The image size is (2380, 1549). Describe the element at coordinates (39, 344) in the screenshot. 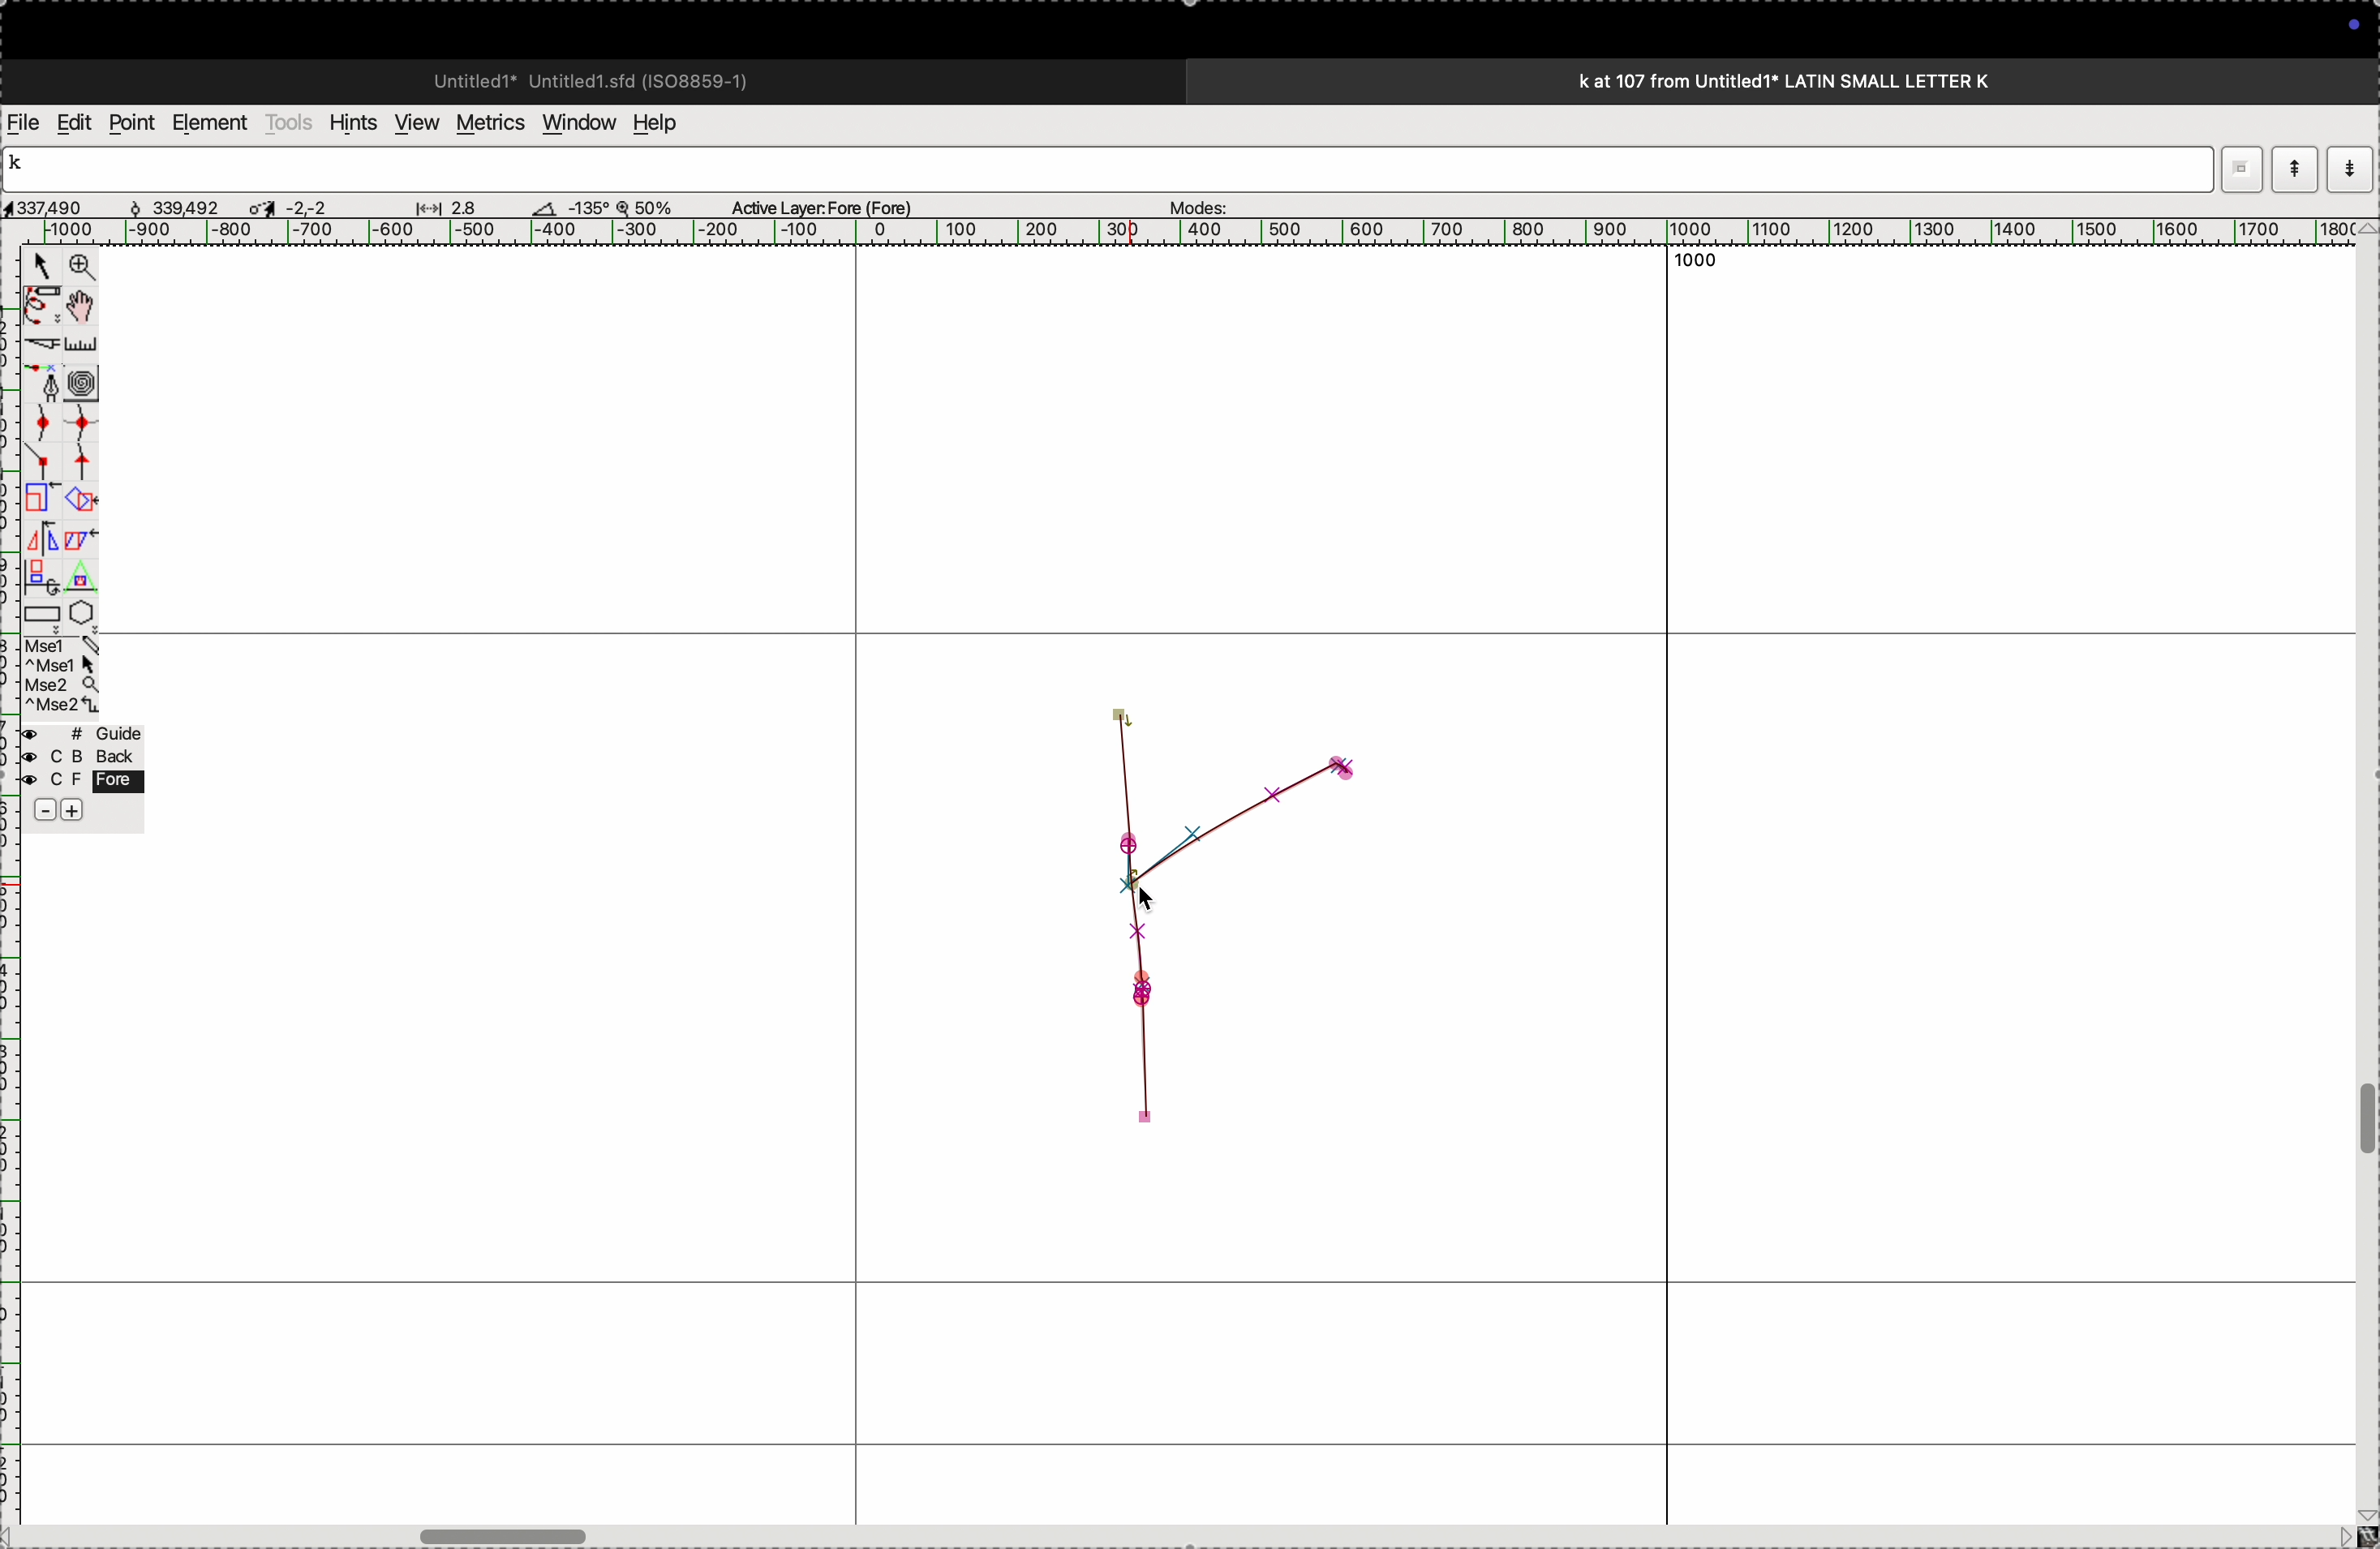

I see `cut` at that location.